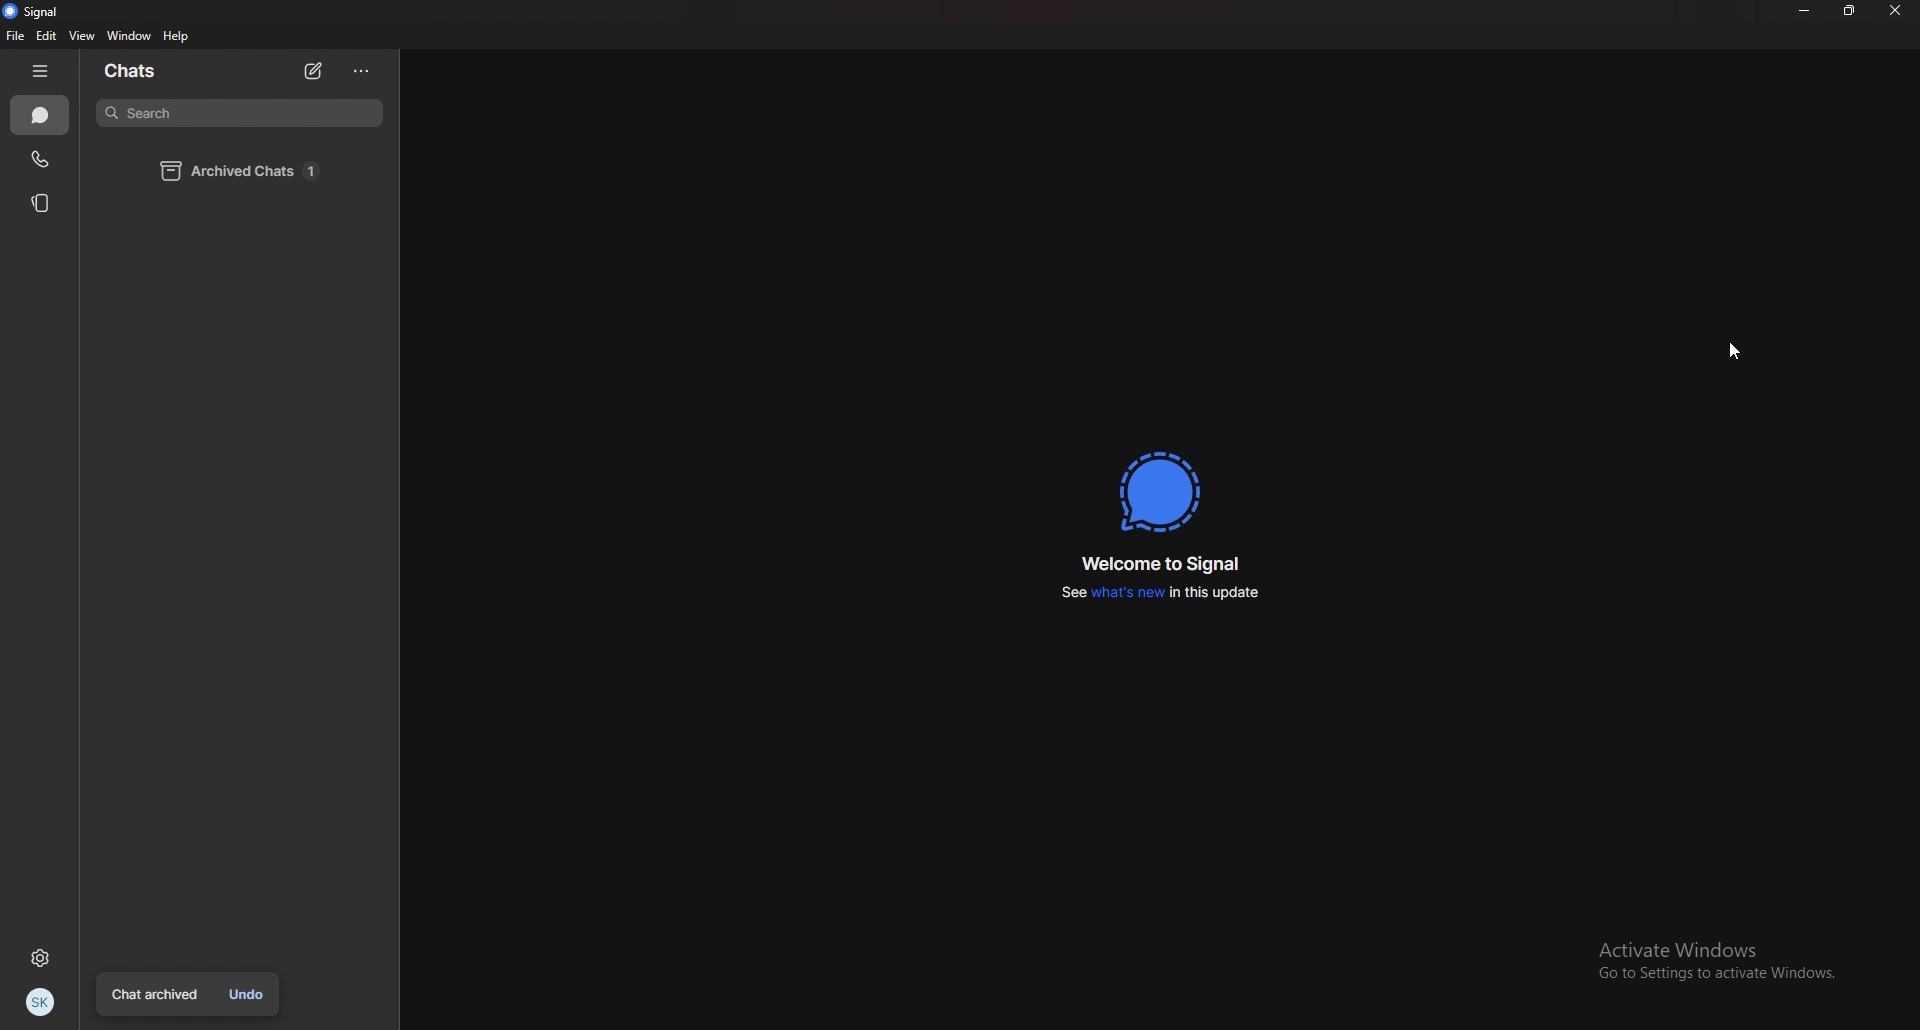  Describe the element at coordinates (48, 36) in the screenshot. I see `Edit` at that location.